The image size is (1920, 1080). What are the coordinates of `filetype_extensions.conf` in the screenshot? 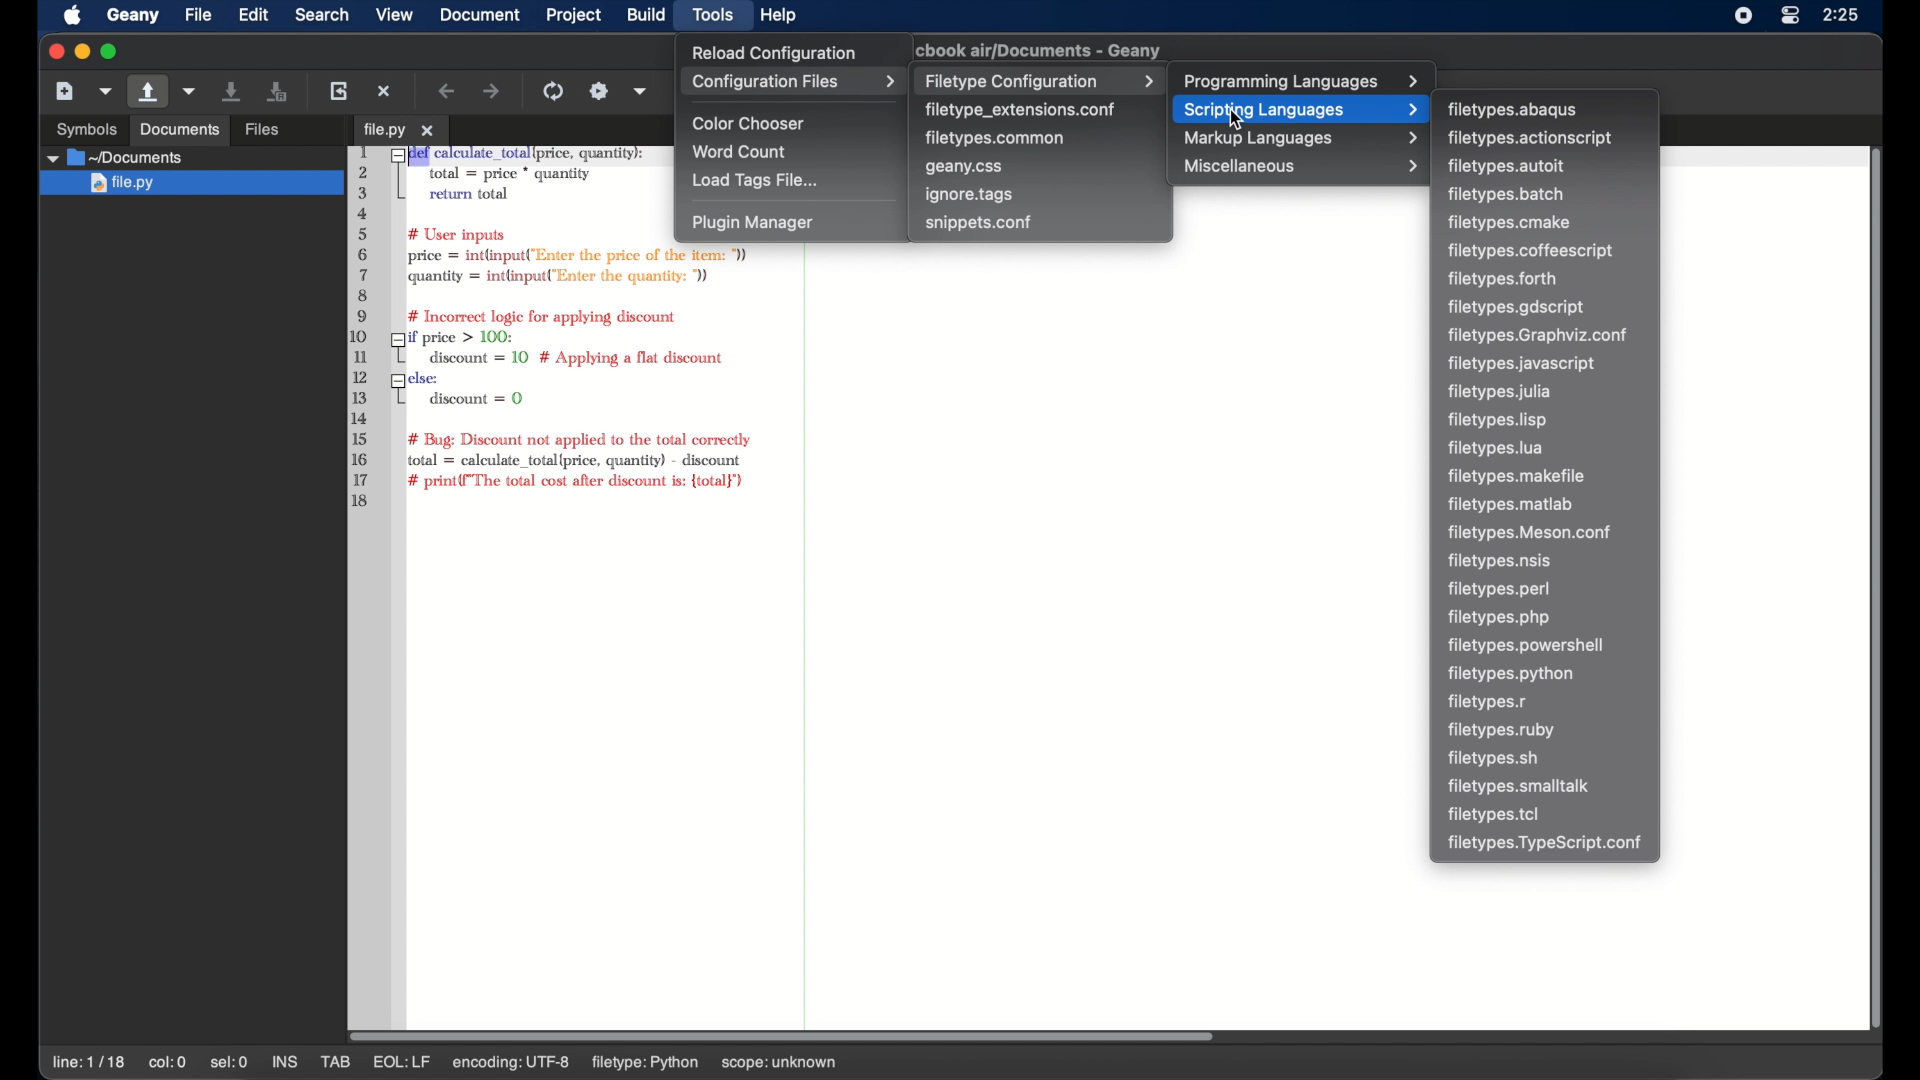 It's located at (1020, 110).